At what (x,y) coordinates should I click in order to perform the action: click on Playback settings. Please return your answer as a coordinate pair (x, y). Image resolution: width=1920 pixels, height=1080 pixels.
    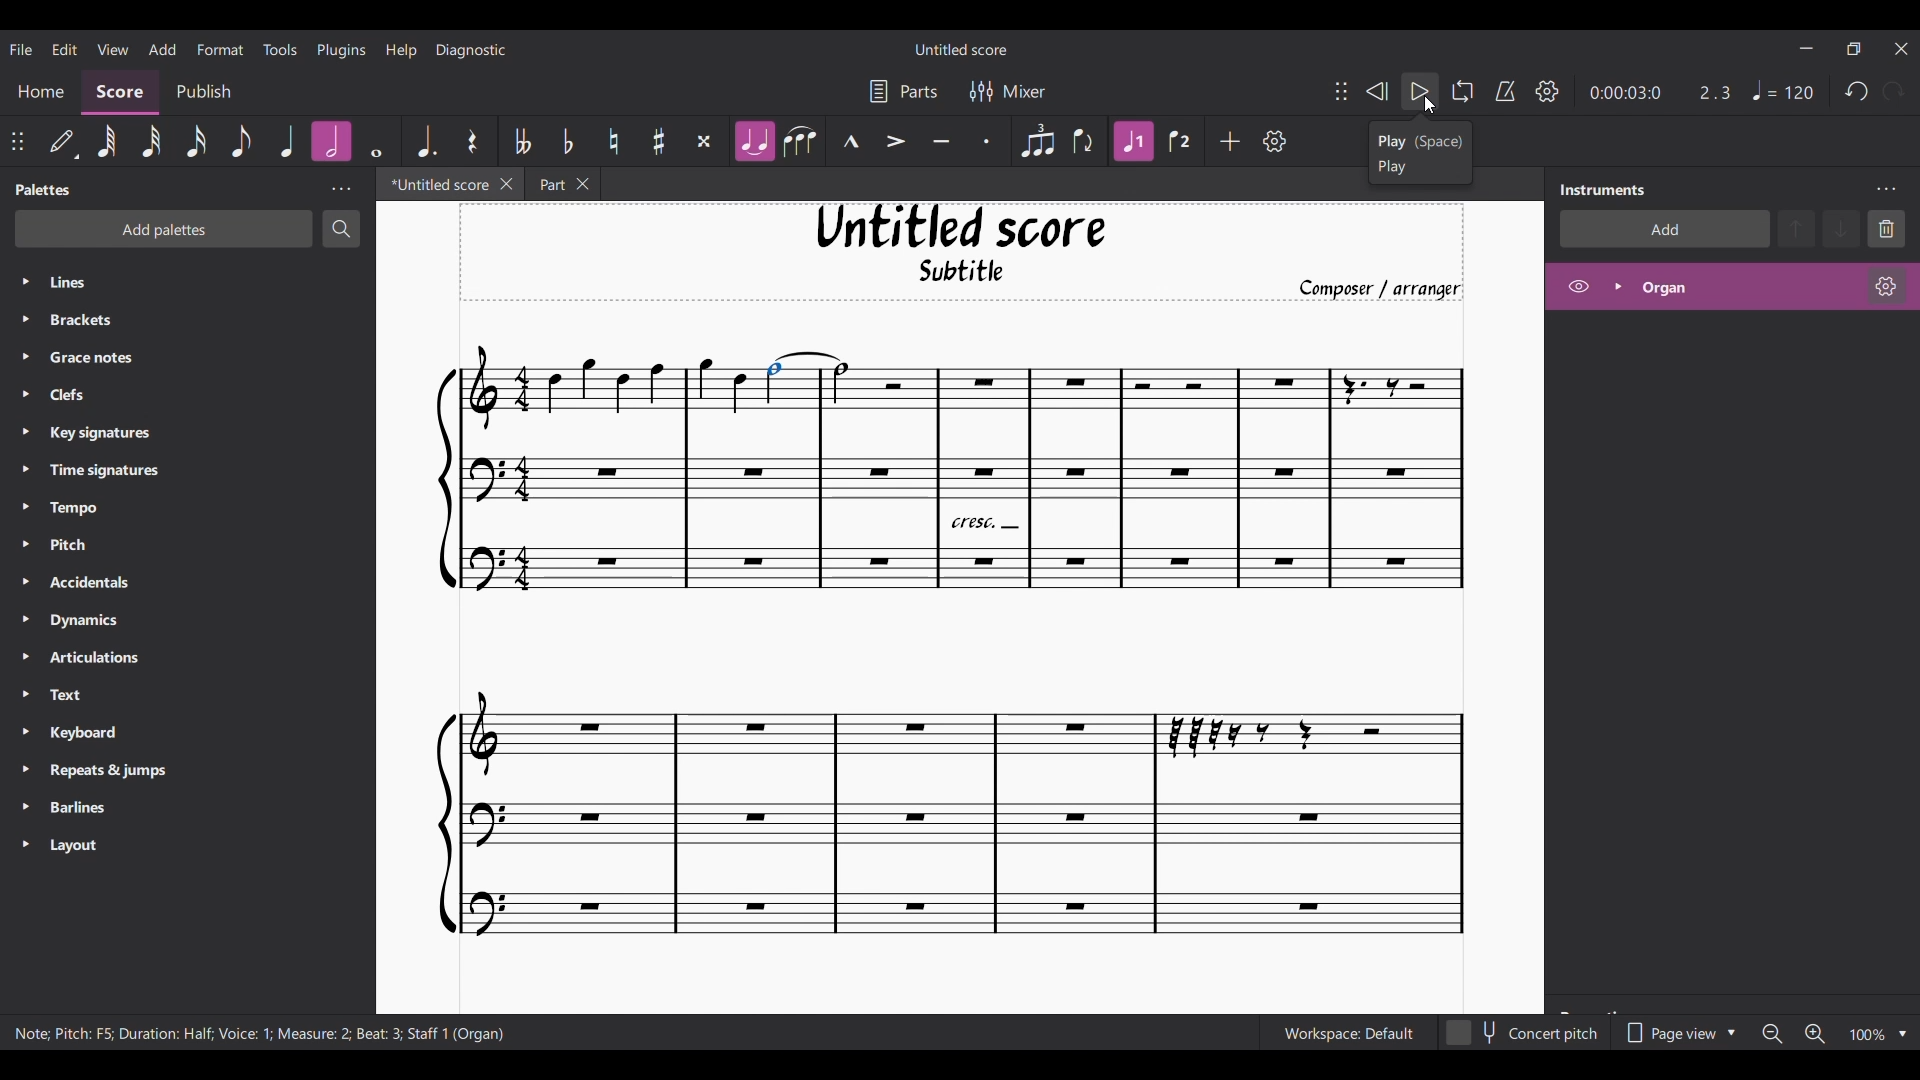
    Looking at the image, I should click on (1547, 91).